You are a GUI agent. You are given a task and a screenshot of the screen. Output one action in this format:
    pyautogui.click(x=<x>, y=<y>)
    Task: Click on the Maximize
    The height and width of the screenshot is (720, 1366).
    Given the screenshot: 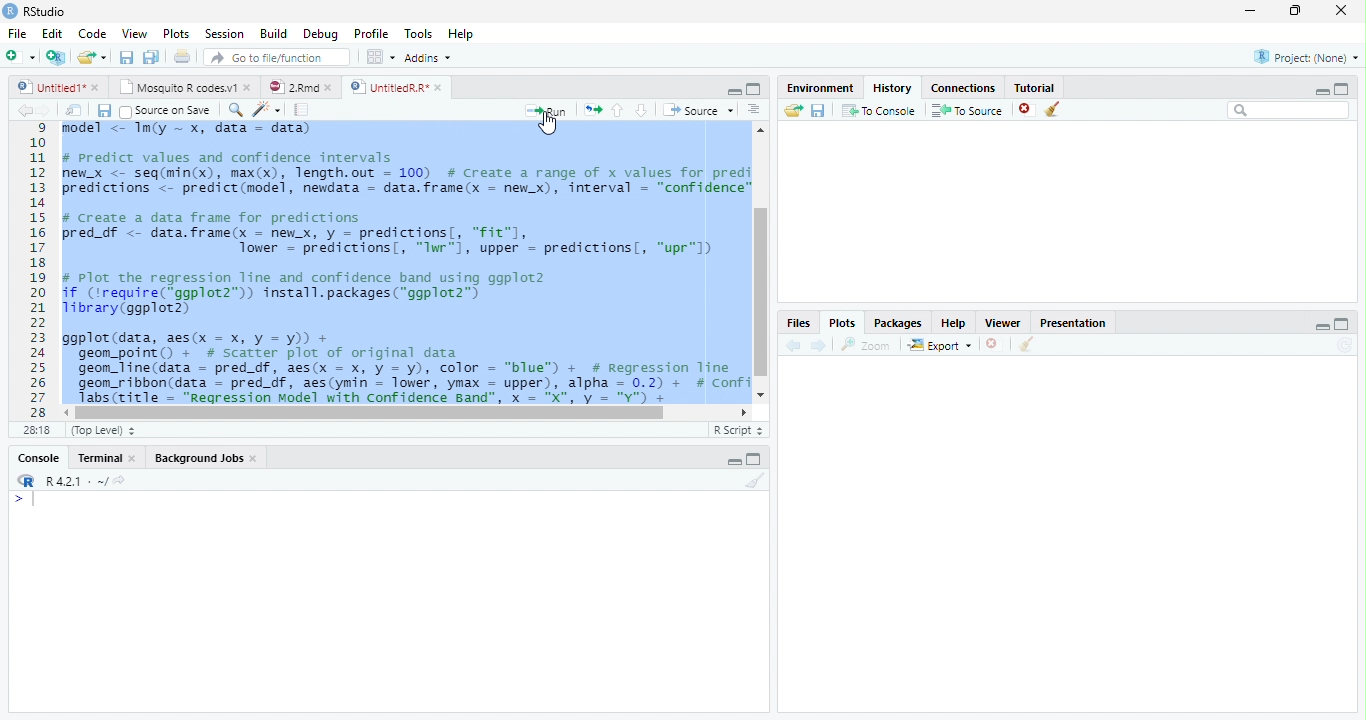 What is the action you would take?
    pyautogui.click(x=756, y=89)
    